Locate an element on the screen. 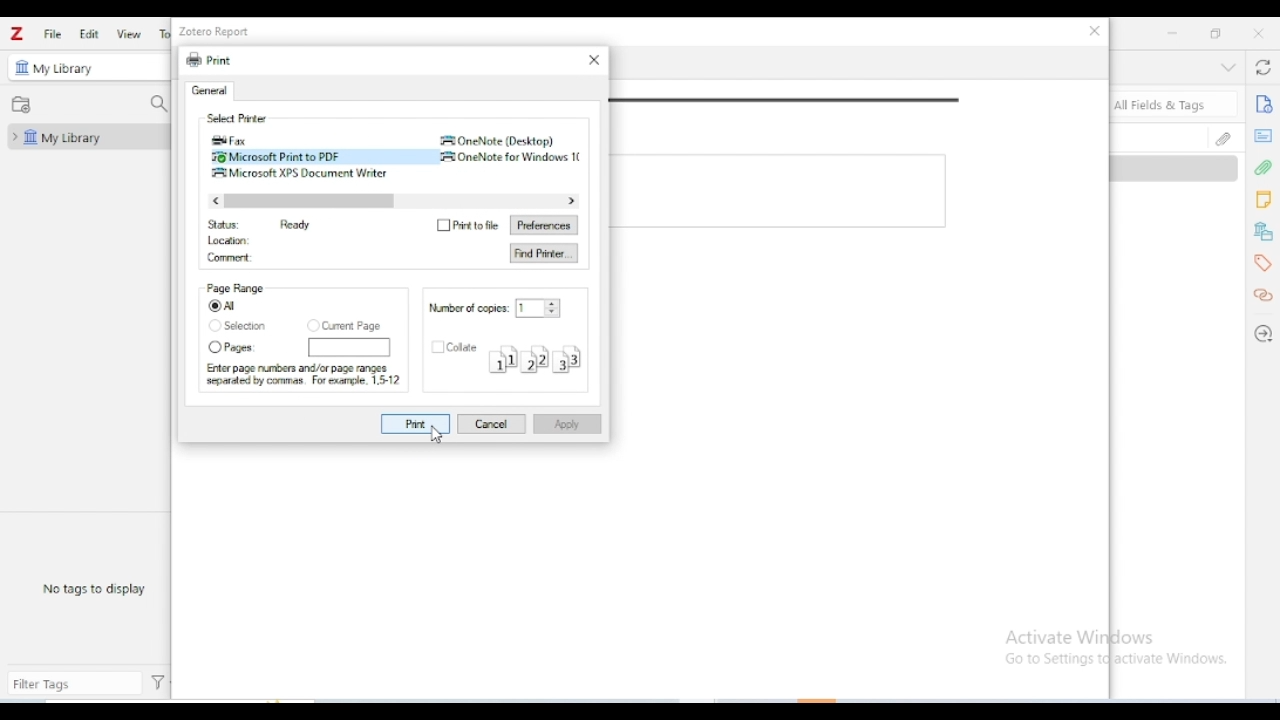  info is located at coordinates (1264, 104).